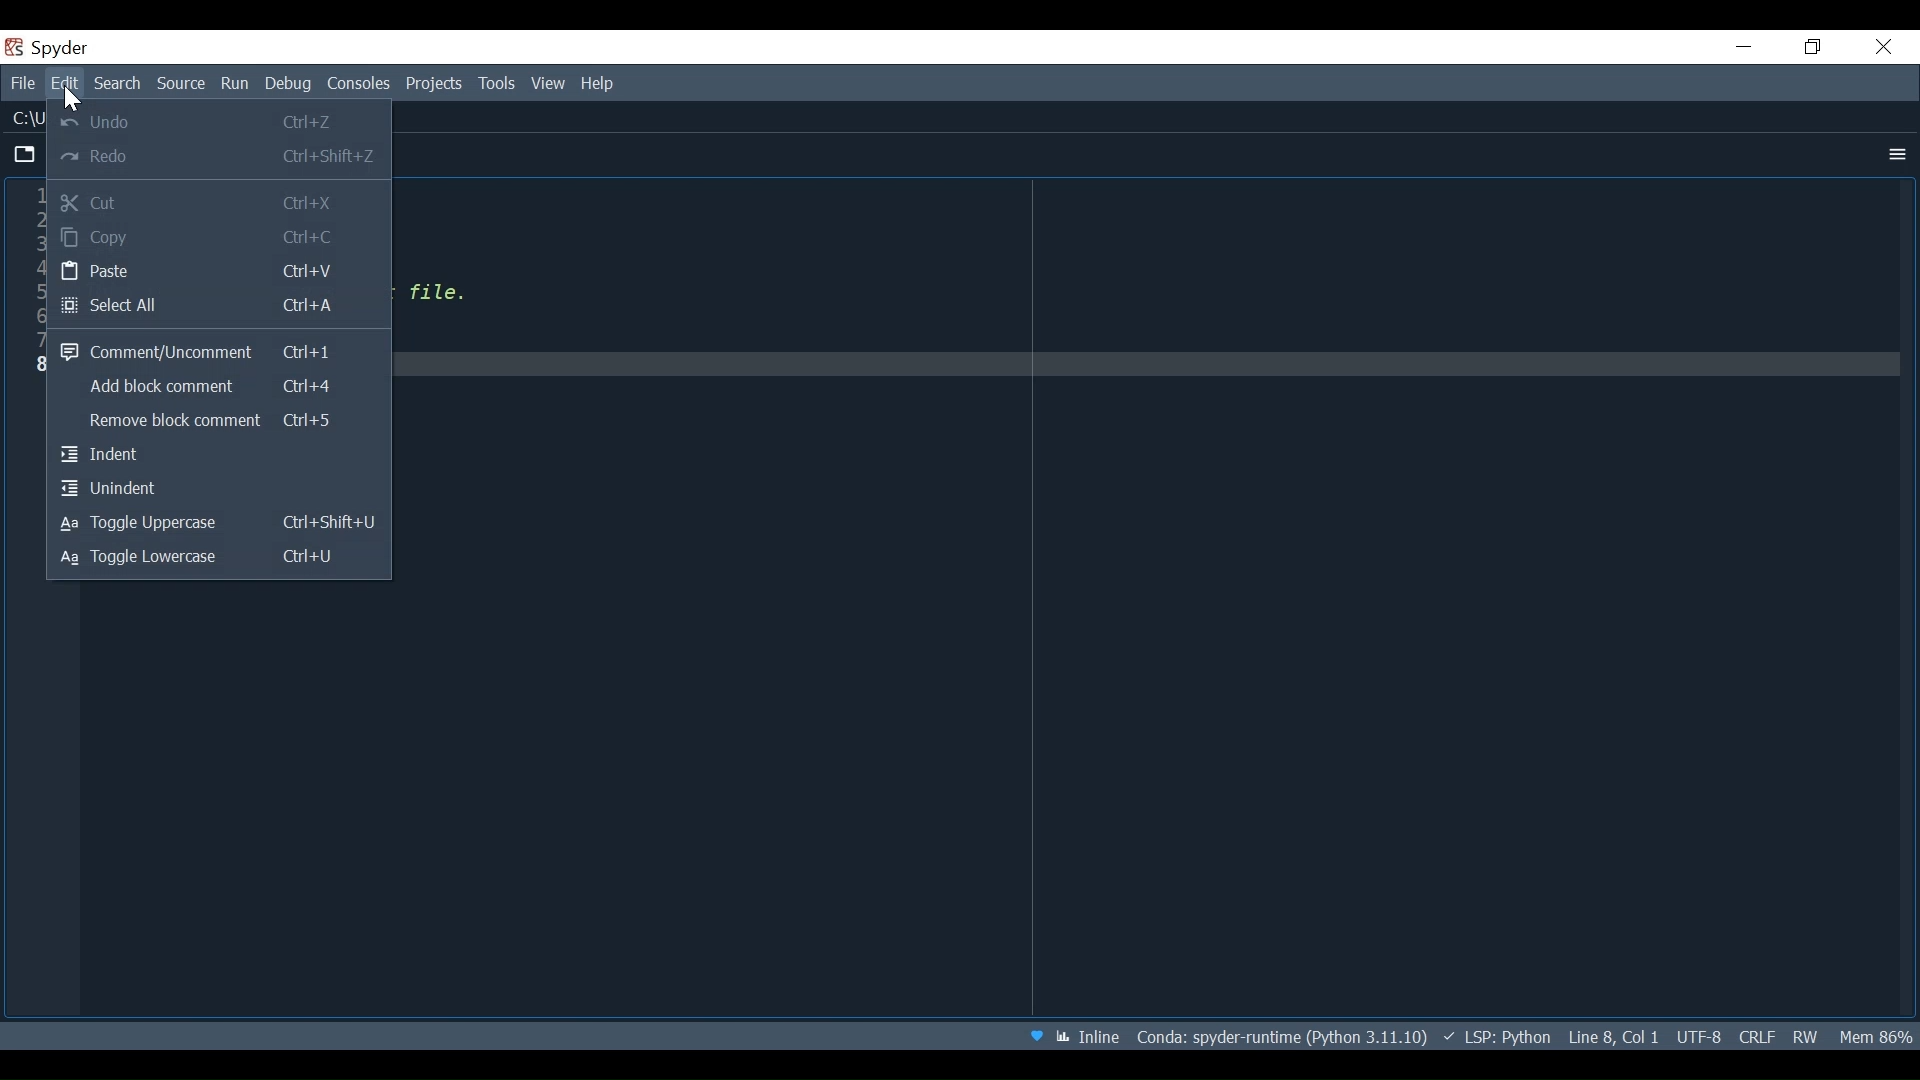  Describe the element at coordinates (315, 239) in the screenshot. I see `Ctri+C` at that location.